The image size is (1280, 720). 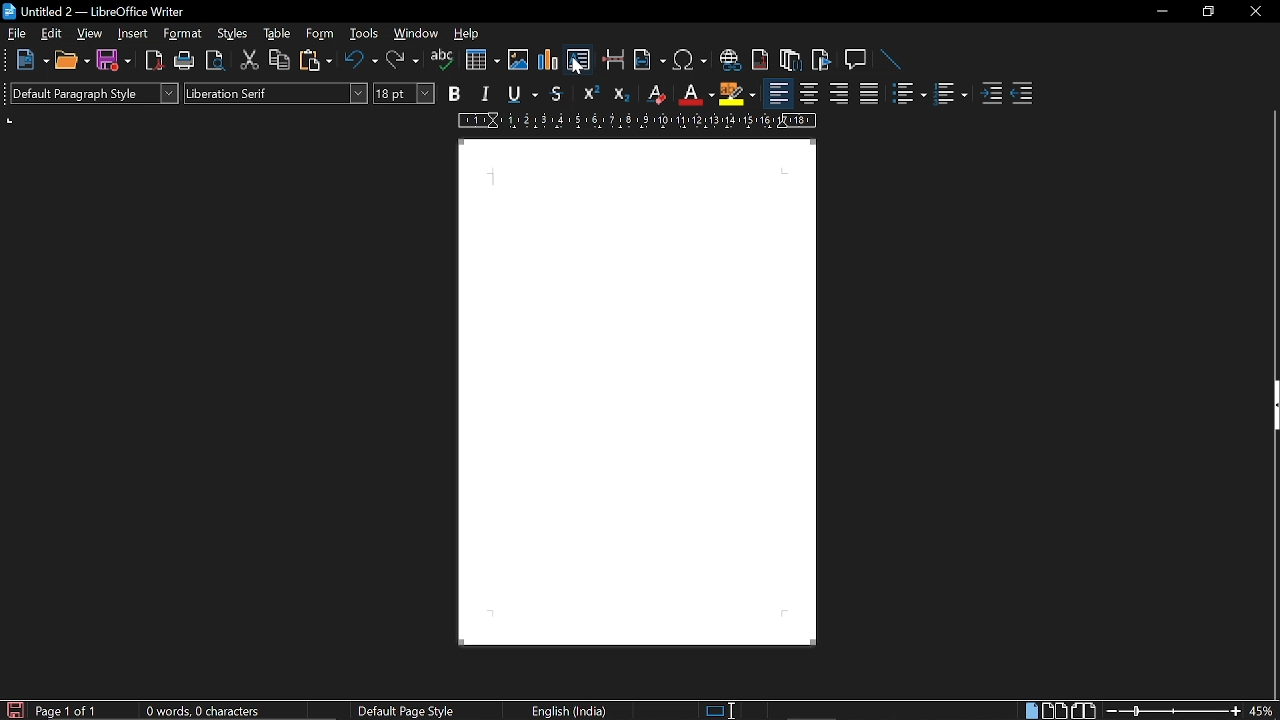 What do you see at coordinates (362, 35) in the screenshot?
I see `tools` at bounding box center [362, 35].